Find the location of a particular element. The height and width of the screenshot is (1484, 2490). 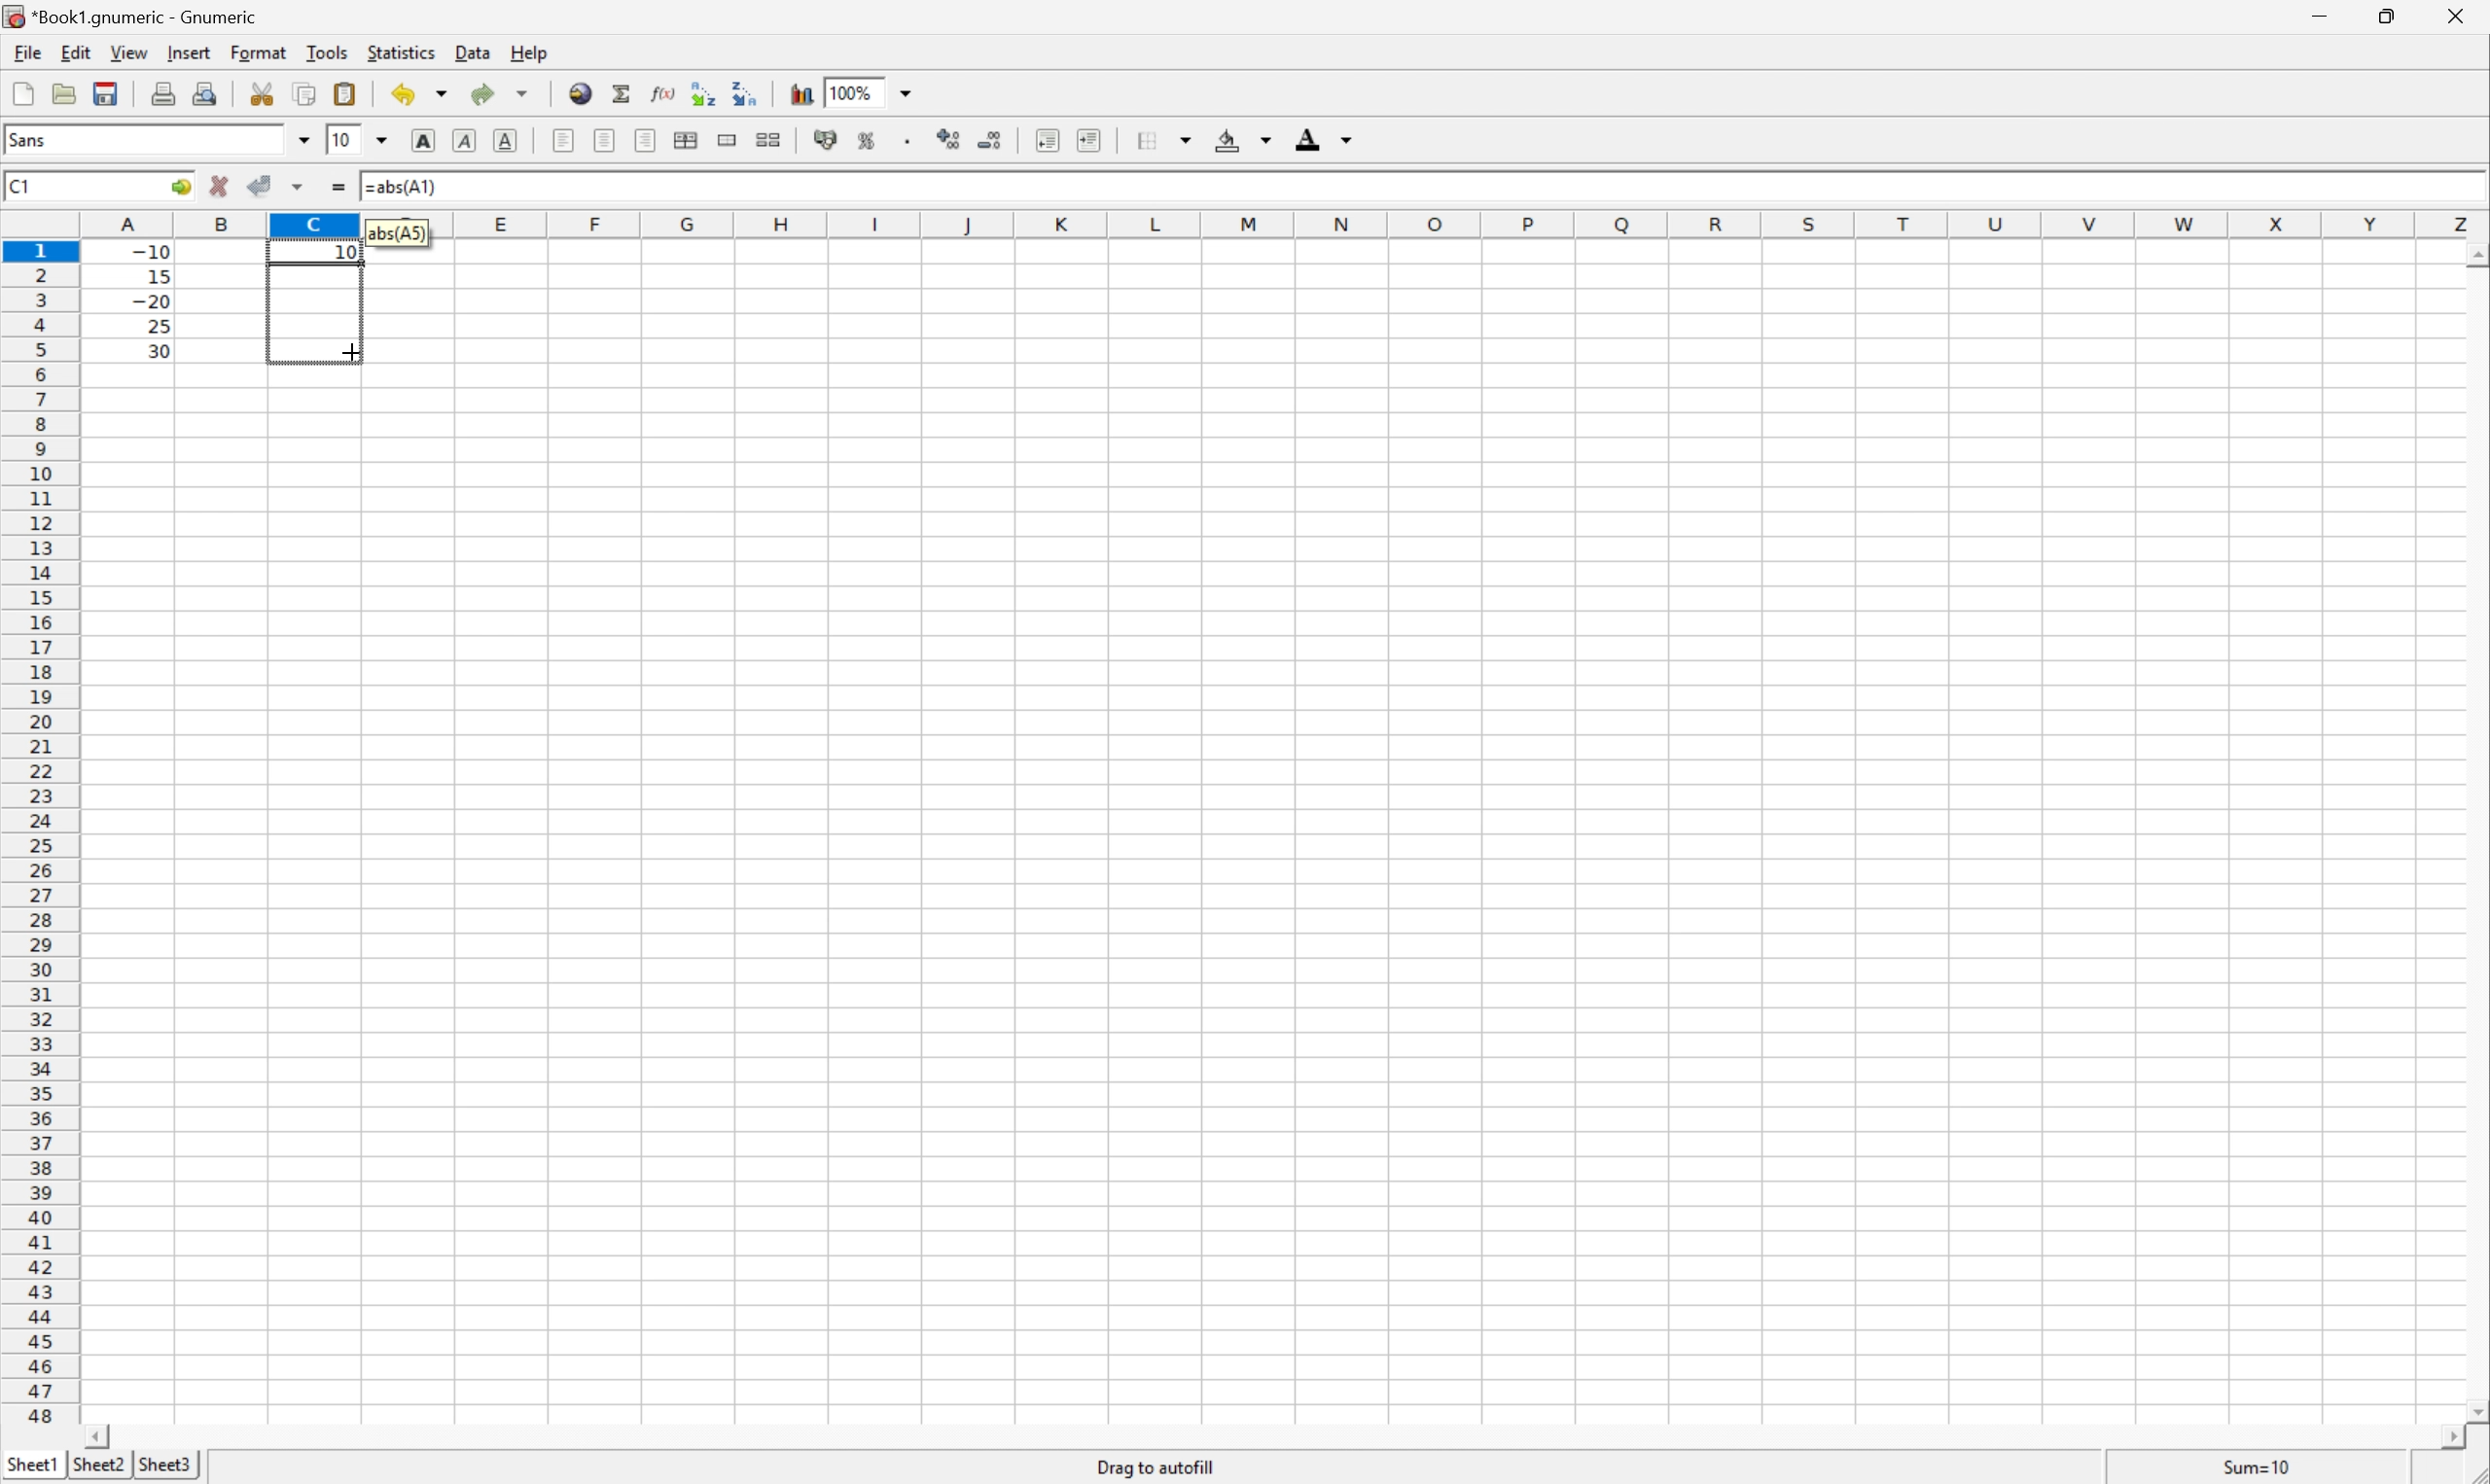

Insert hyperlink is located at coordinates (578, 91).